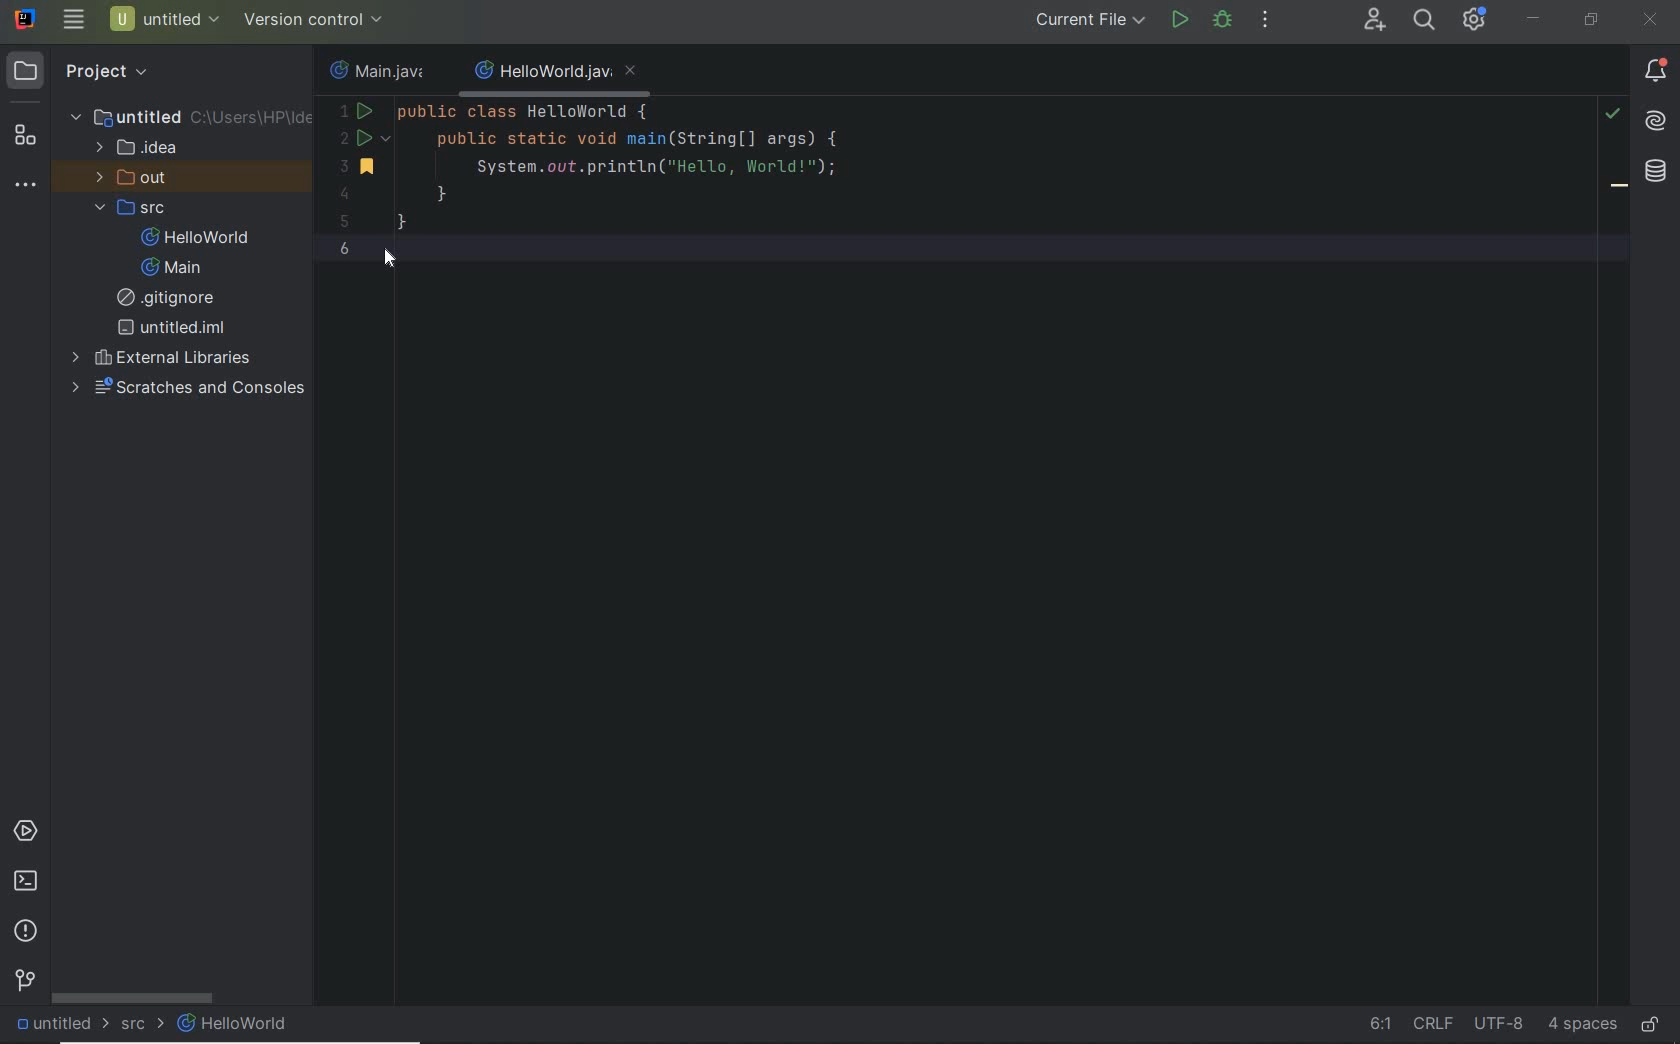 This screenshot has width=1680, height=1044. Describe the element at coordinates (1375, 20) in the screenshot. I see `code with me` at that location.